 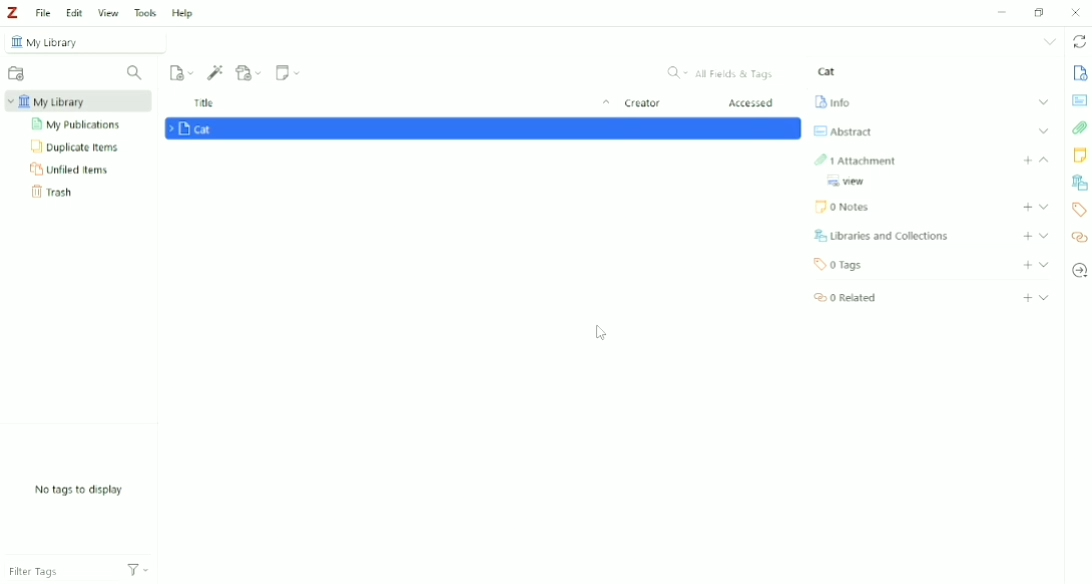 I want to click on No tags to display, so click(x=81, y=490).